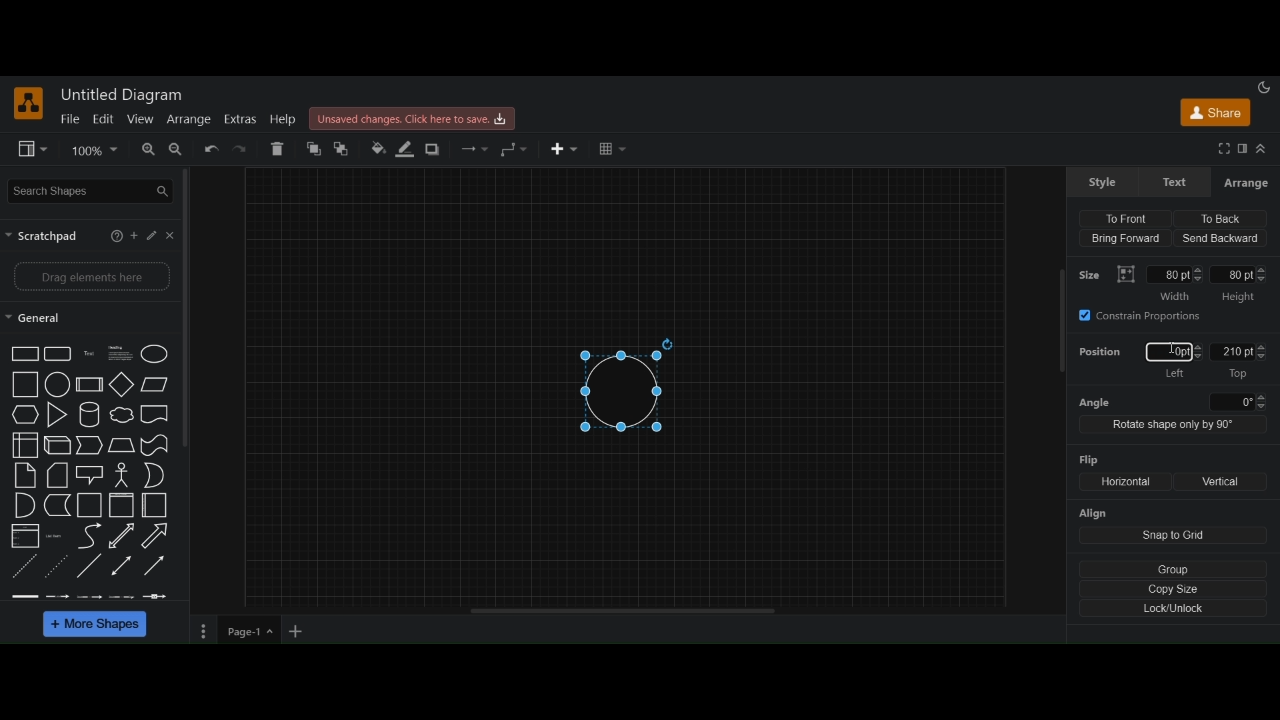 This screenshot has width=1280, height=720. I want to click on hexagon, so click(26, 416).